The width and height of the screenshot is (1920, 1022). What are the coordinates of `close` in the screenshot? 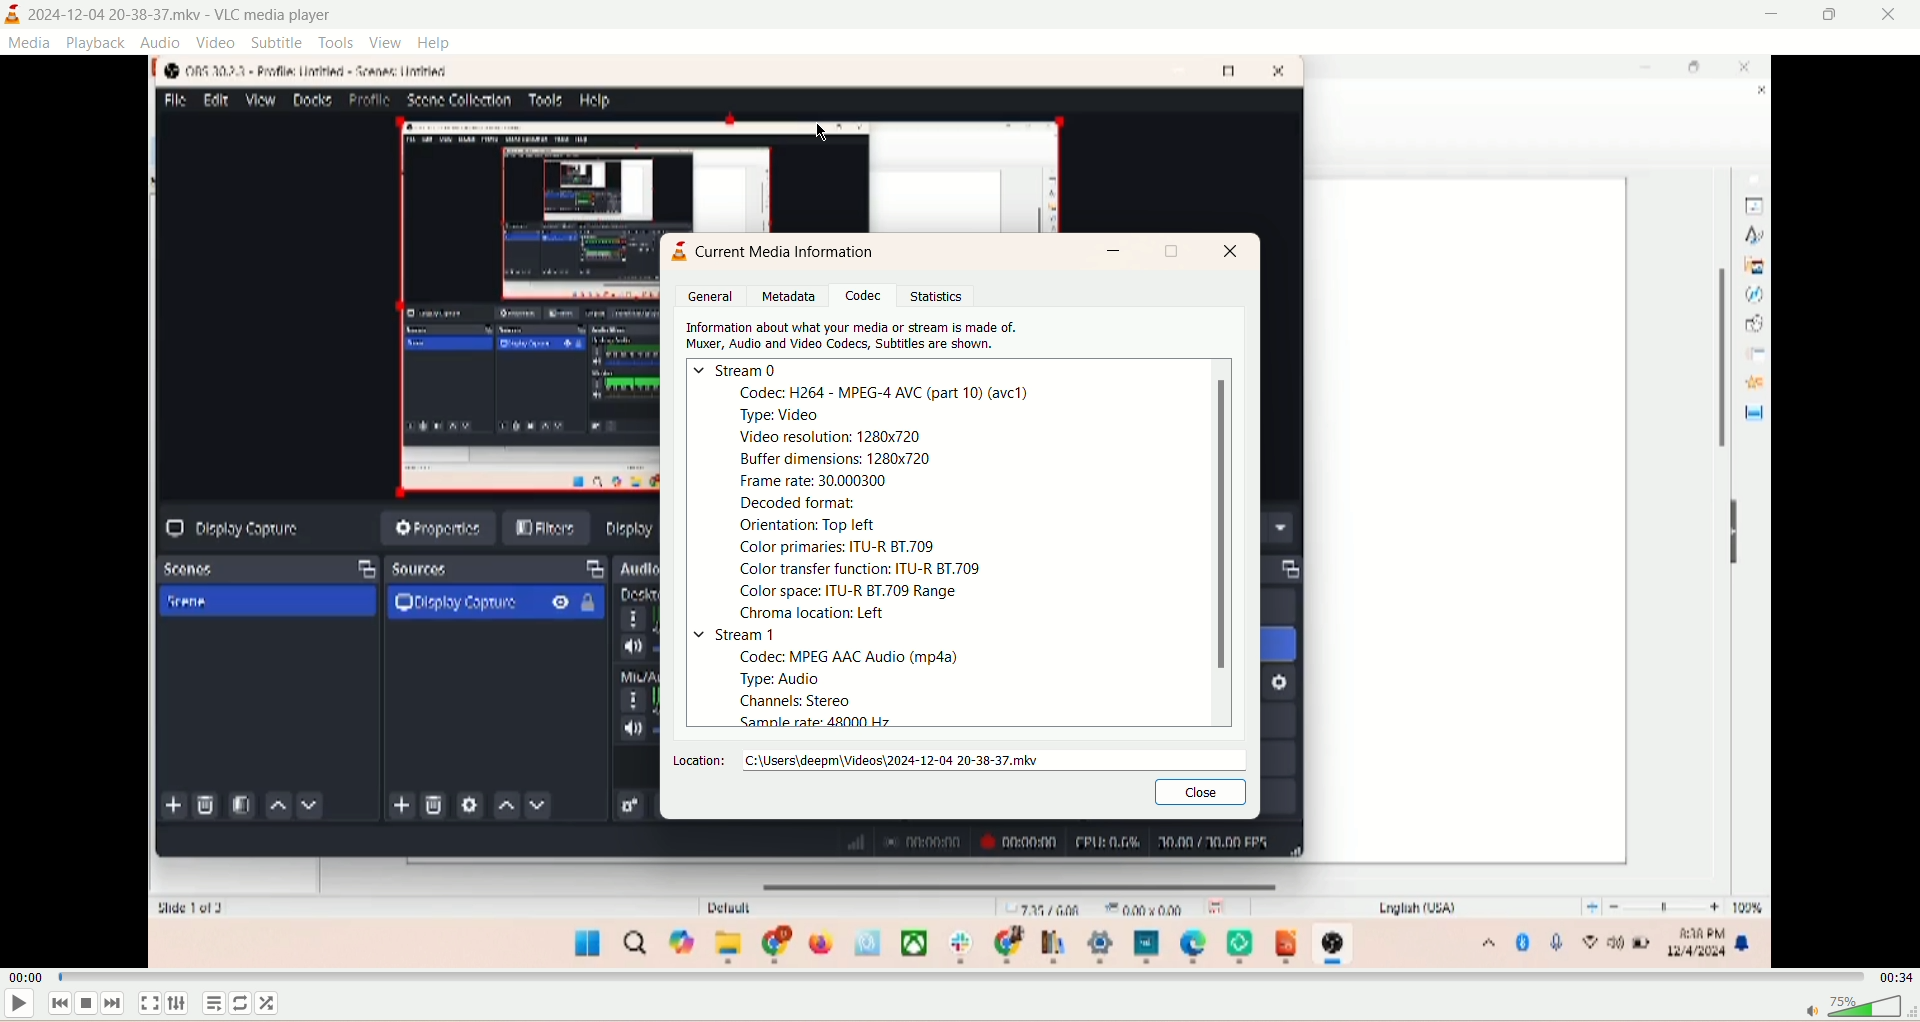 It's located at (1198, 791).